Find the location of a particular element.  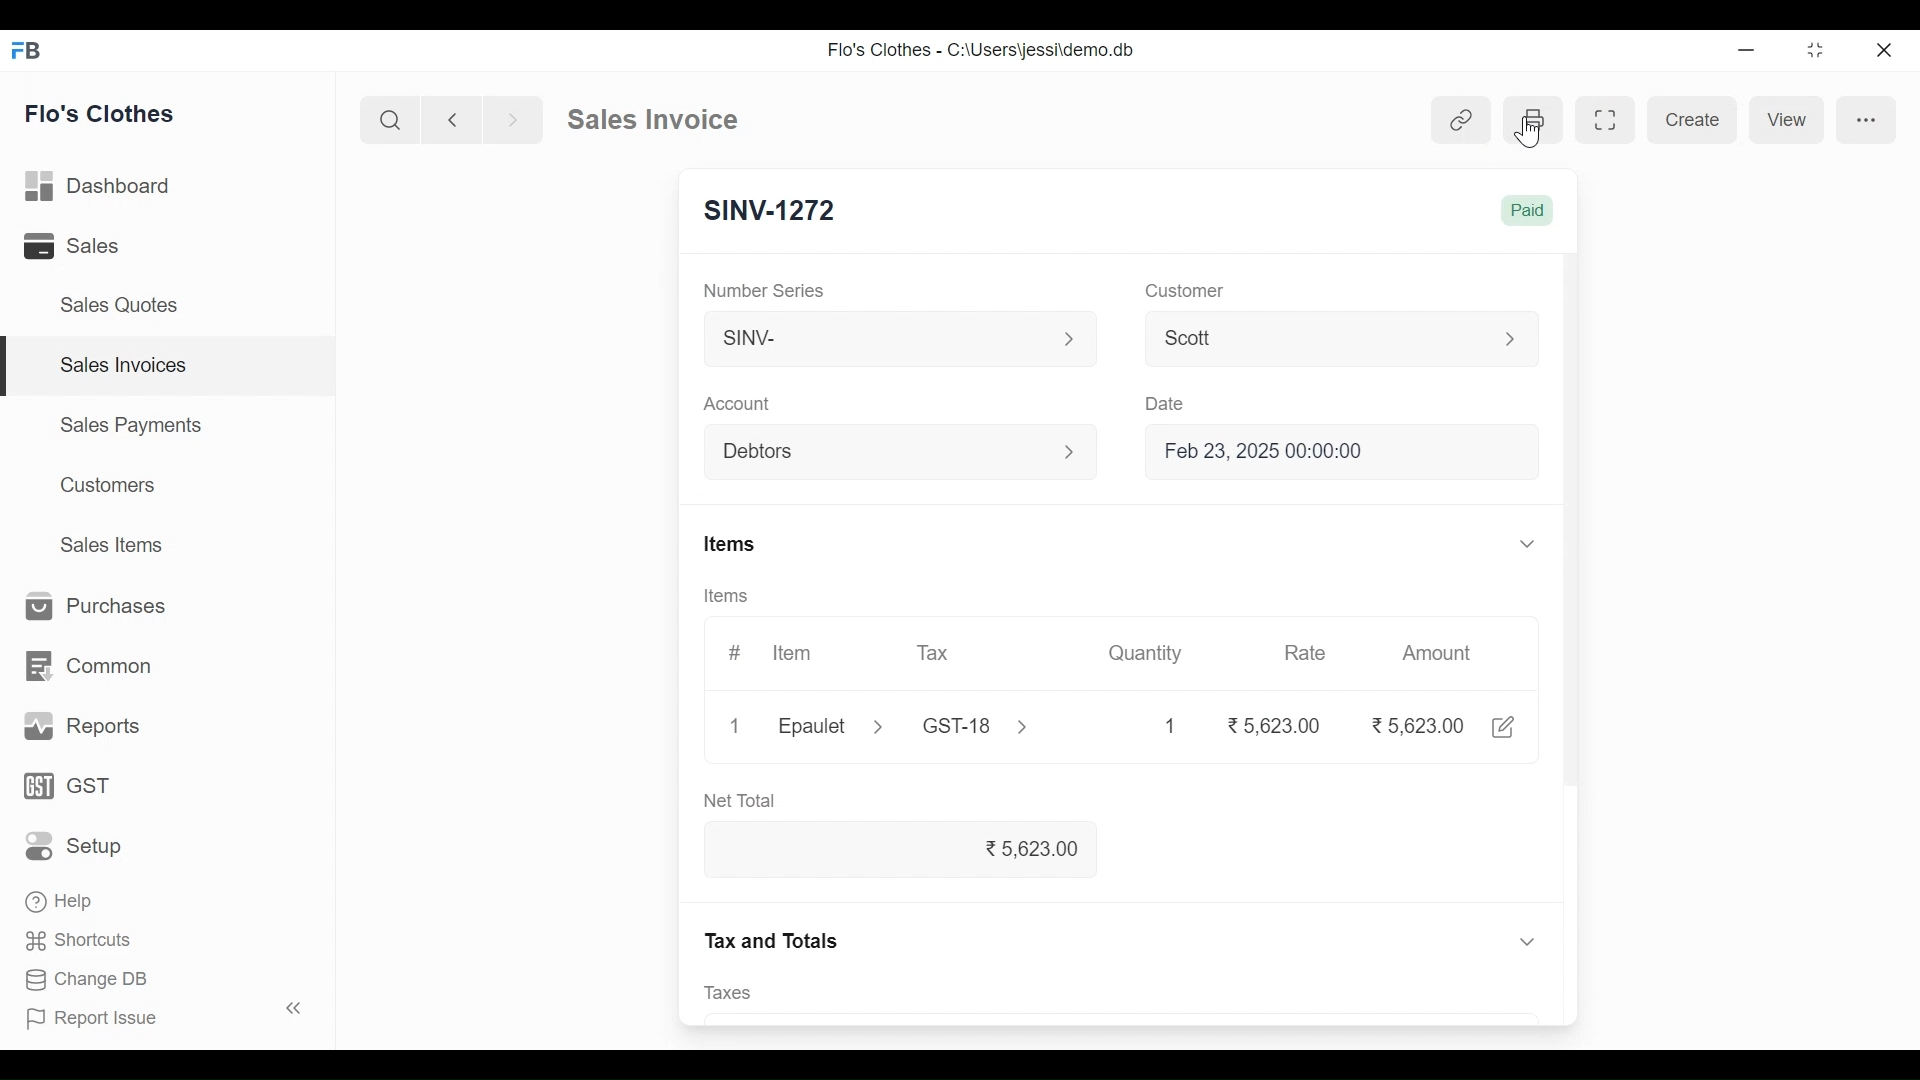

Common is located at coordinates (90, 665).